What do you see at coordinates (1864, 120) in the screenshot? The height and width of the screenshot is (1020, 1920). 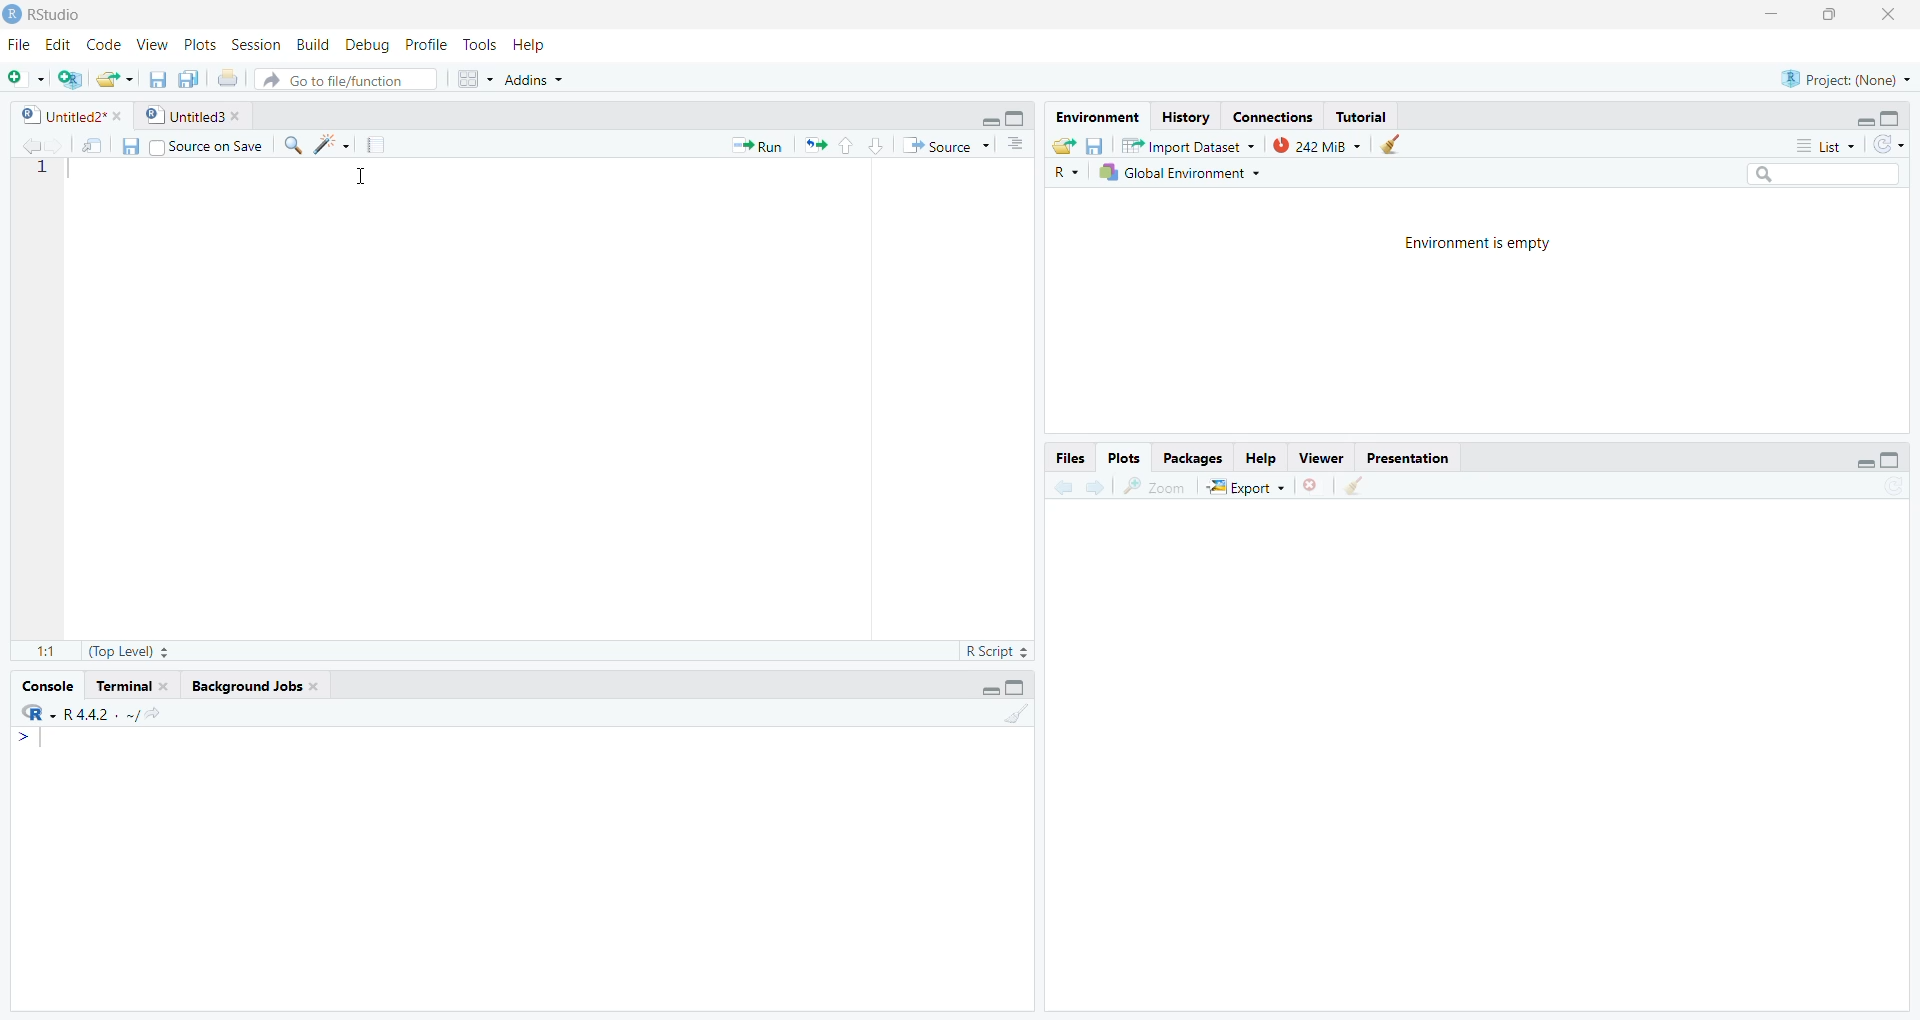 I see `minimize` at bounding box center [1864, 120].